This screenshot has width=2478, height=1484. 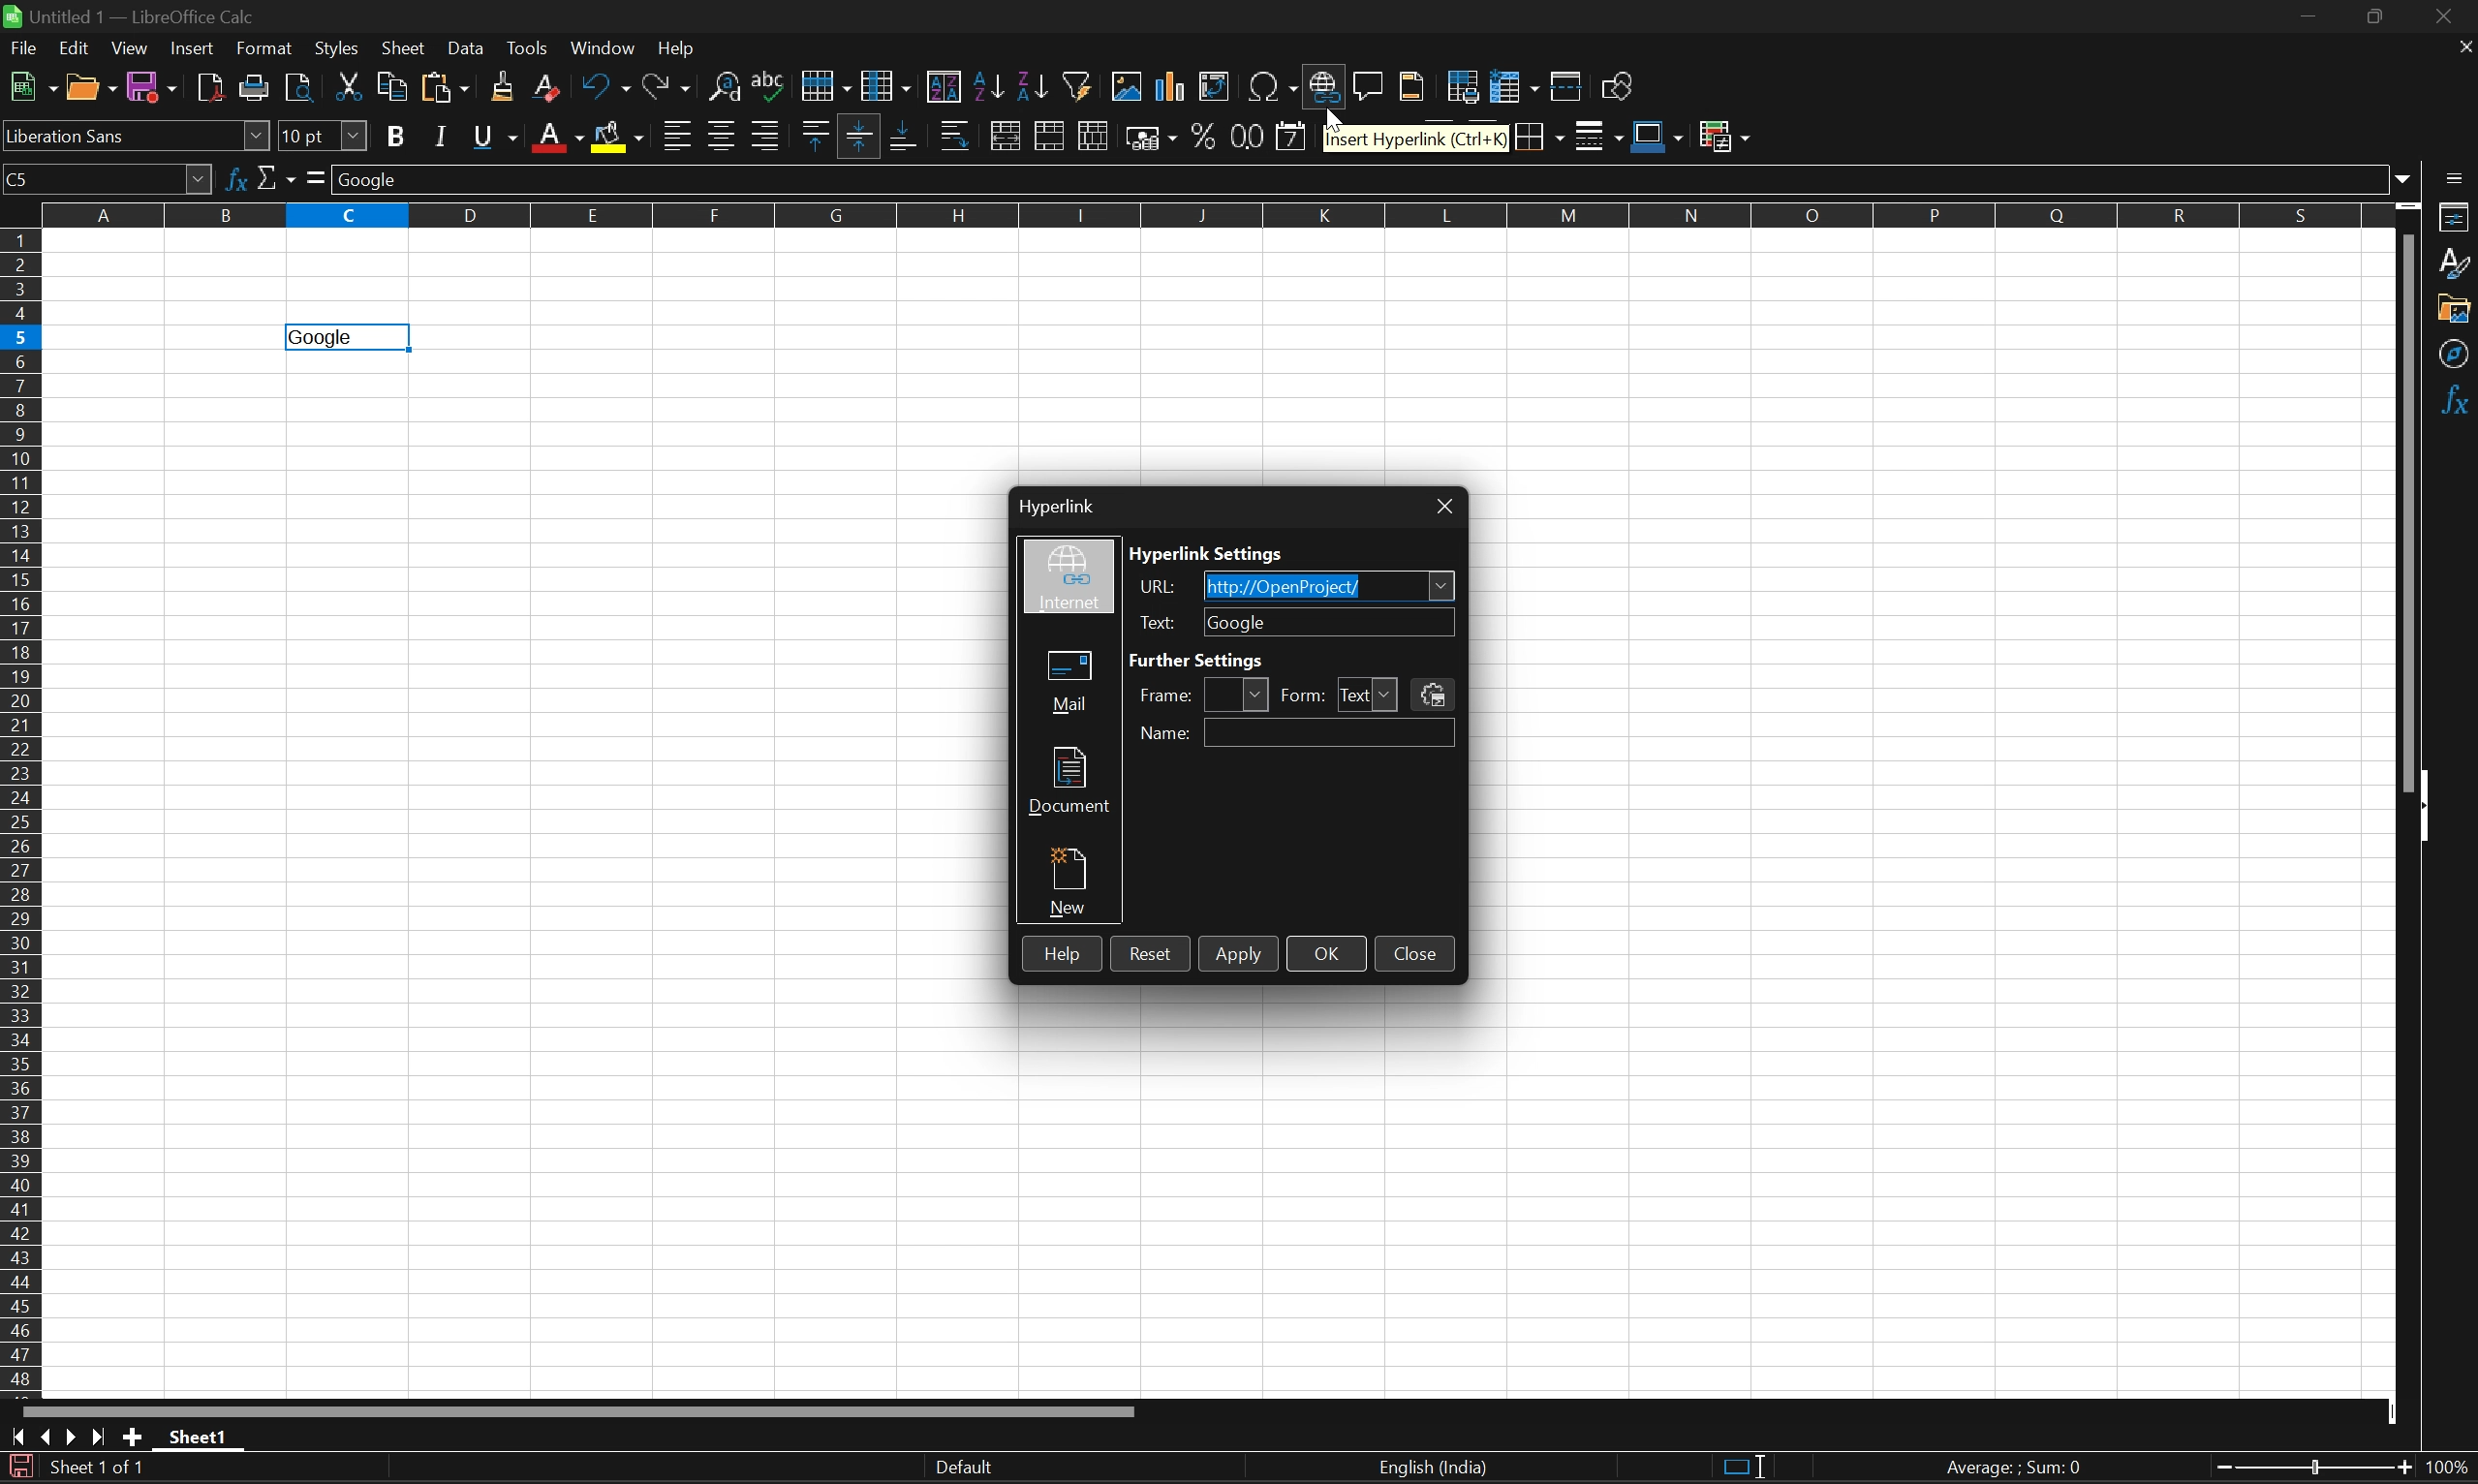 I want to click on Merge and center or unmerge cells depending on the current toggle state, so click(x=1010, y=134).